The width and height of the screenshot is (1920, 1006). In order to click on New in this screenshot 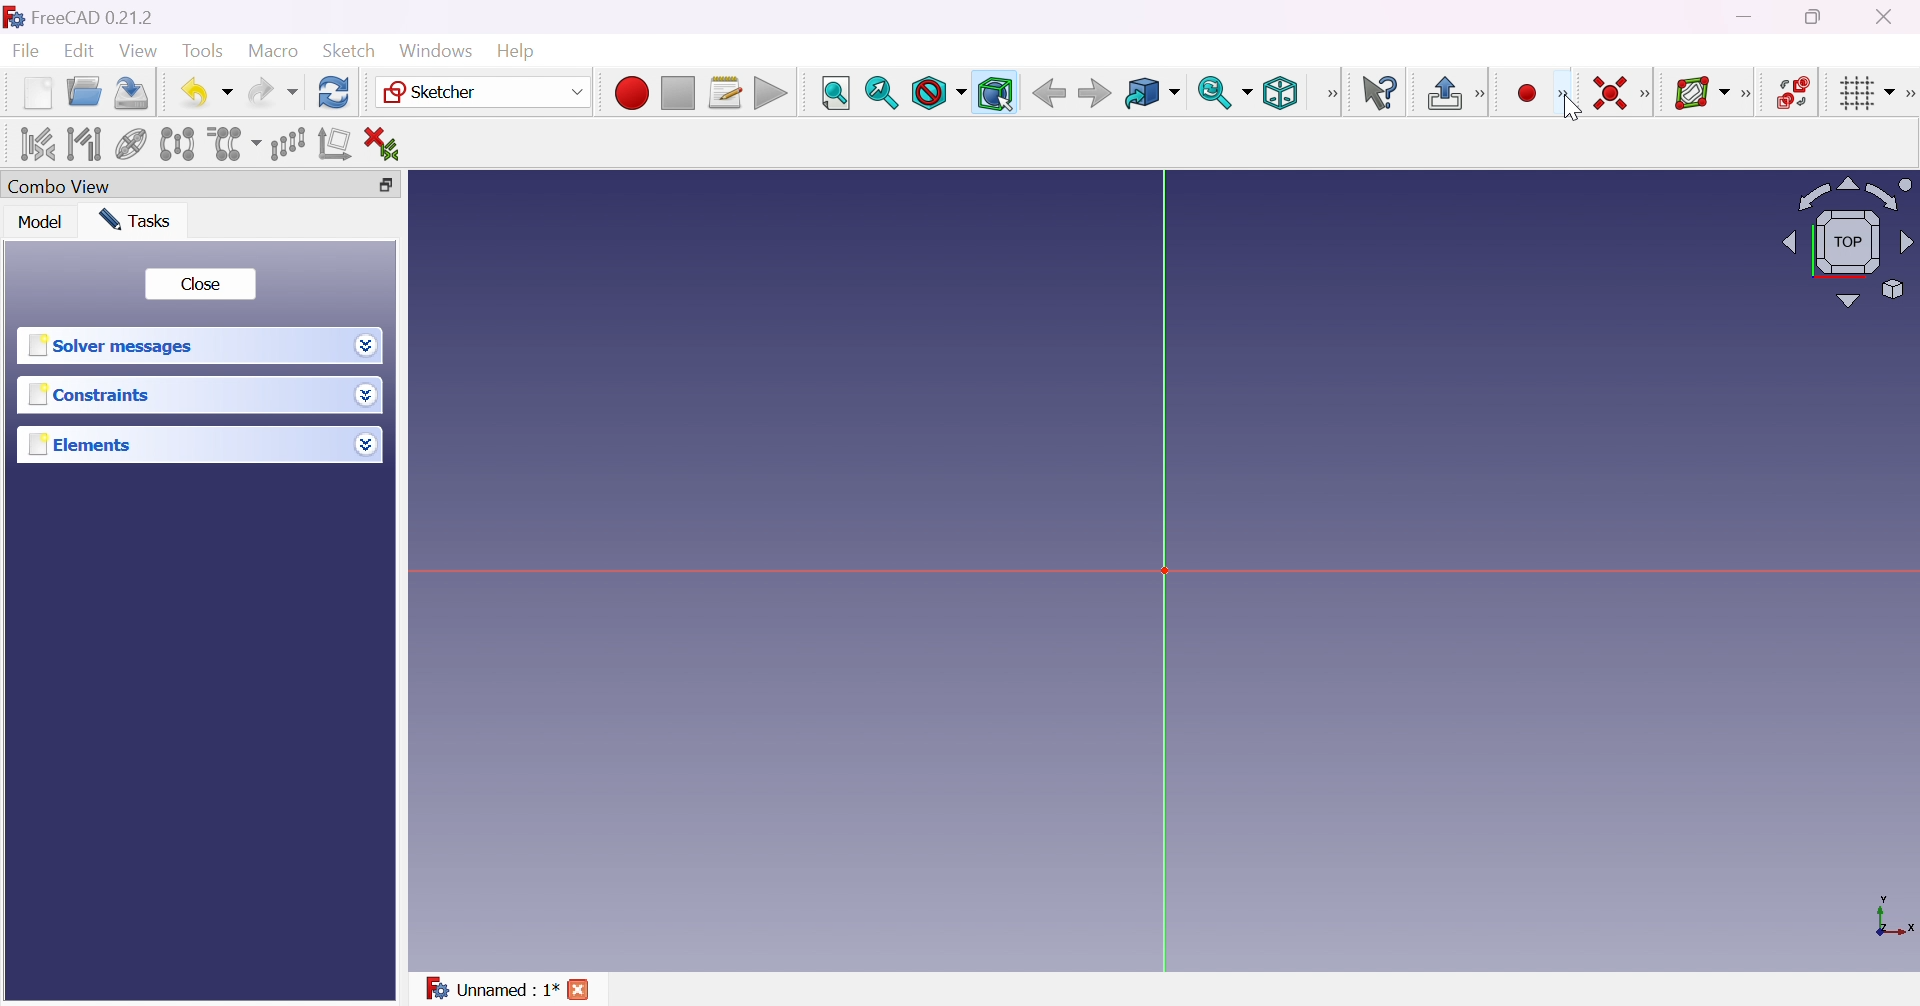, I will do `click(40, 97)`.